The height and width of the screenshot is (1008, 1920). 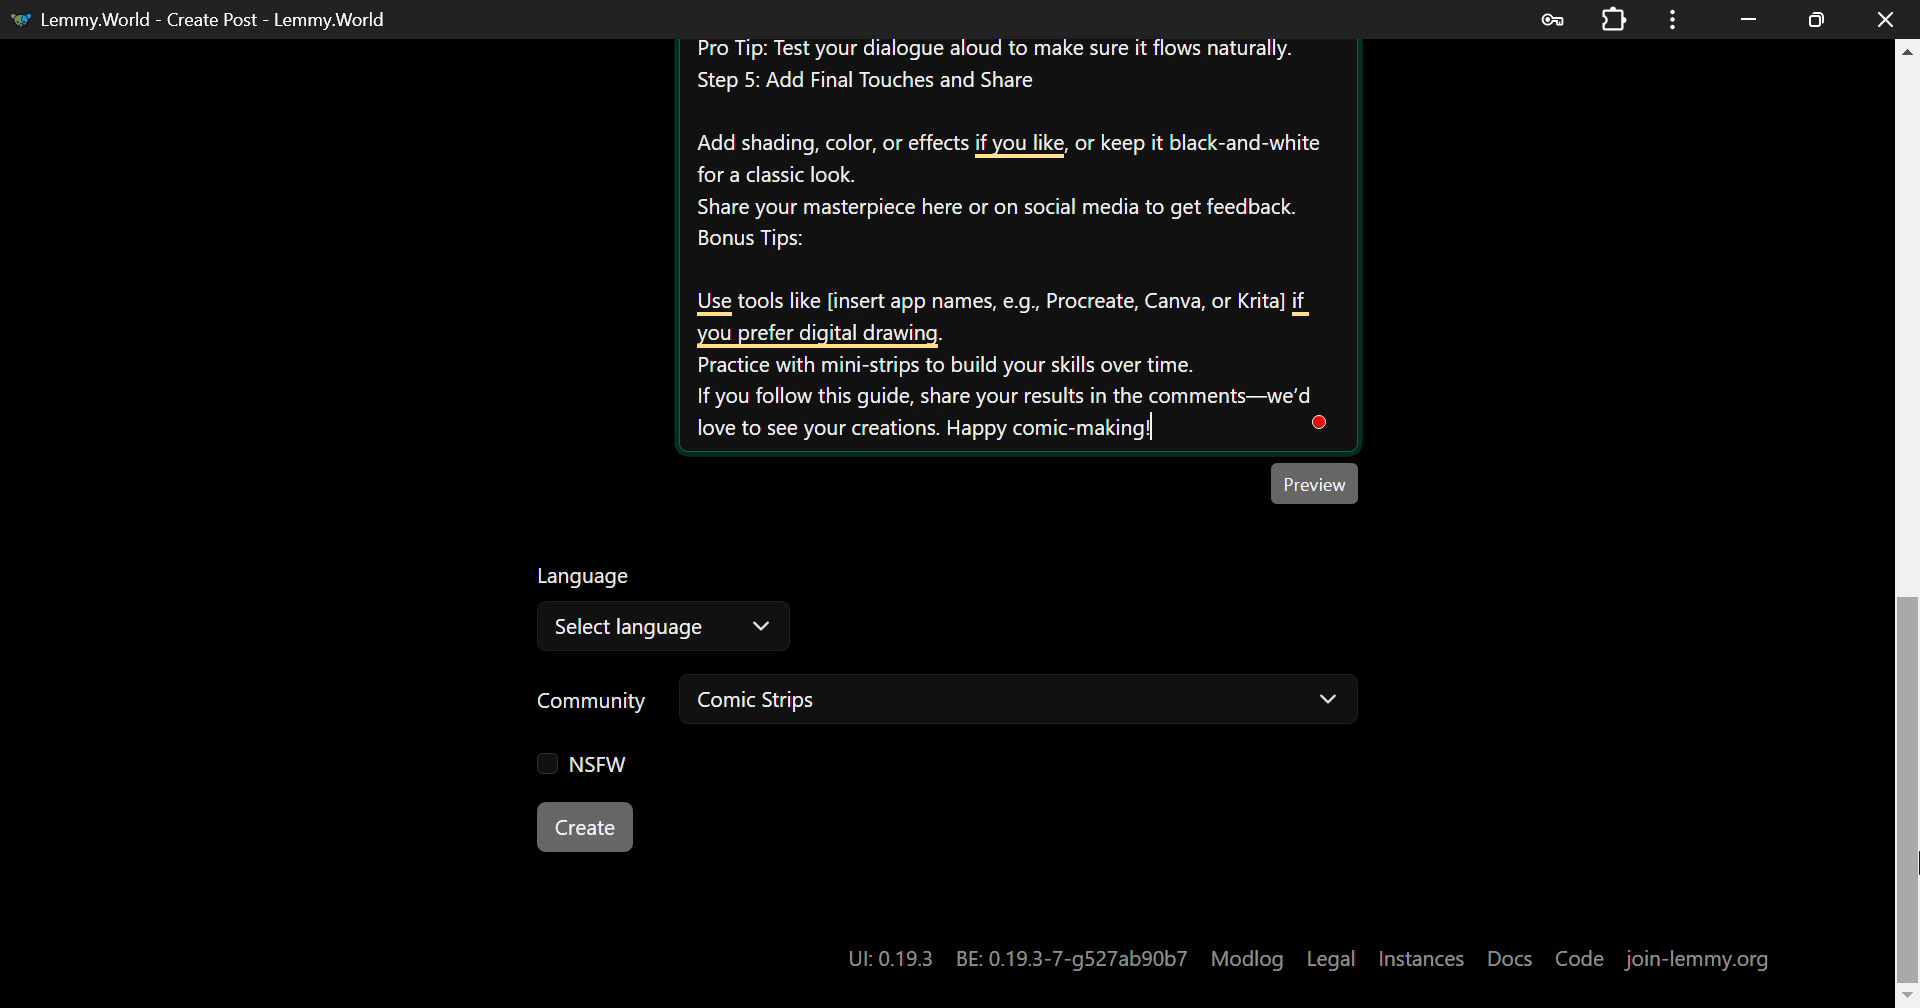 What do you see at coordinates (1249, 960) in the screenshot?
I see `Modlog` at bounding box center [1249, 960].